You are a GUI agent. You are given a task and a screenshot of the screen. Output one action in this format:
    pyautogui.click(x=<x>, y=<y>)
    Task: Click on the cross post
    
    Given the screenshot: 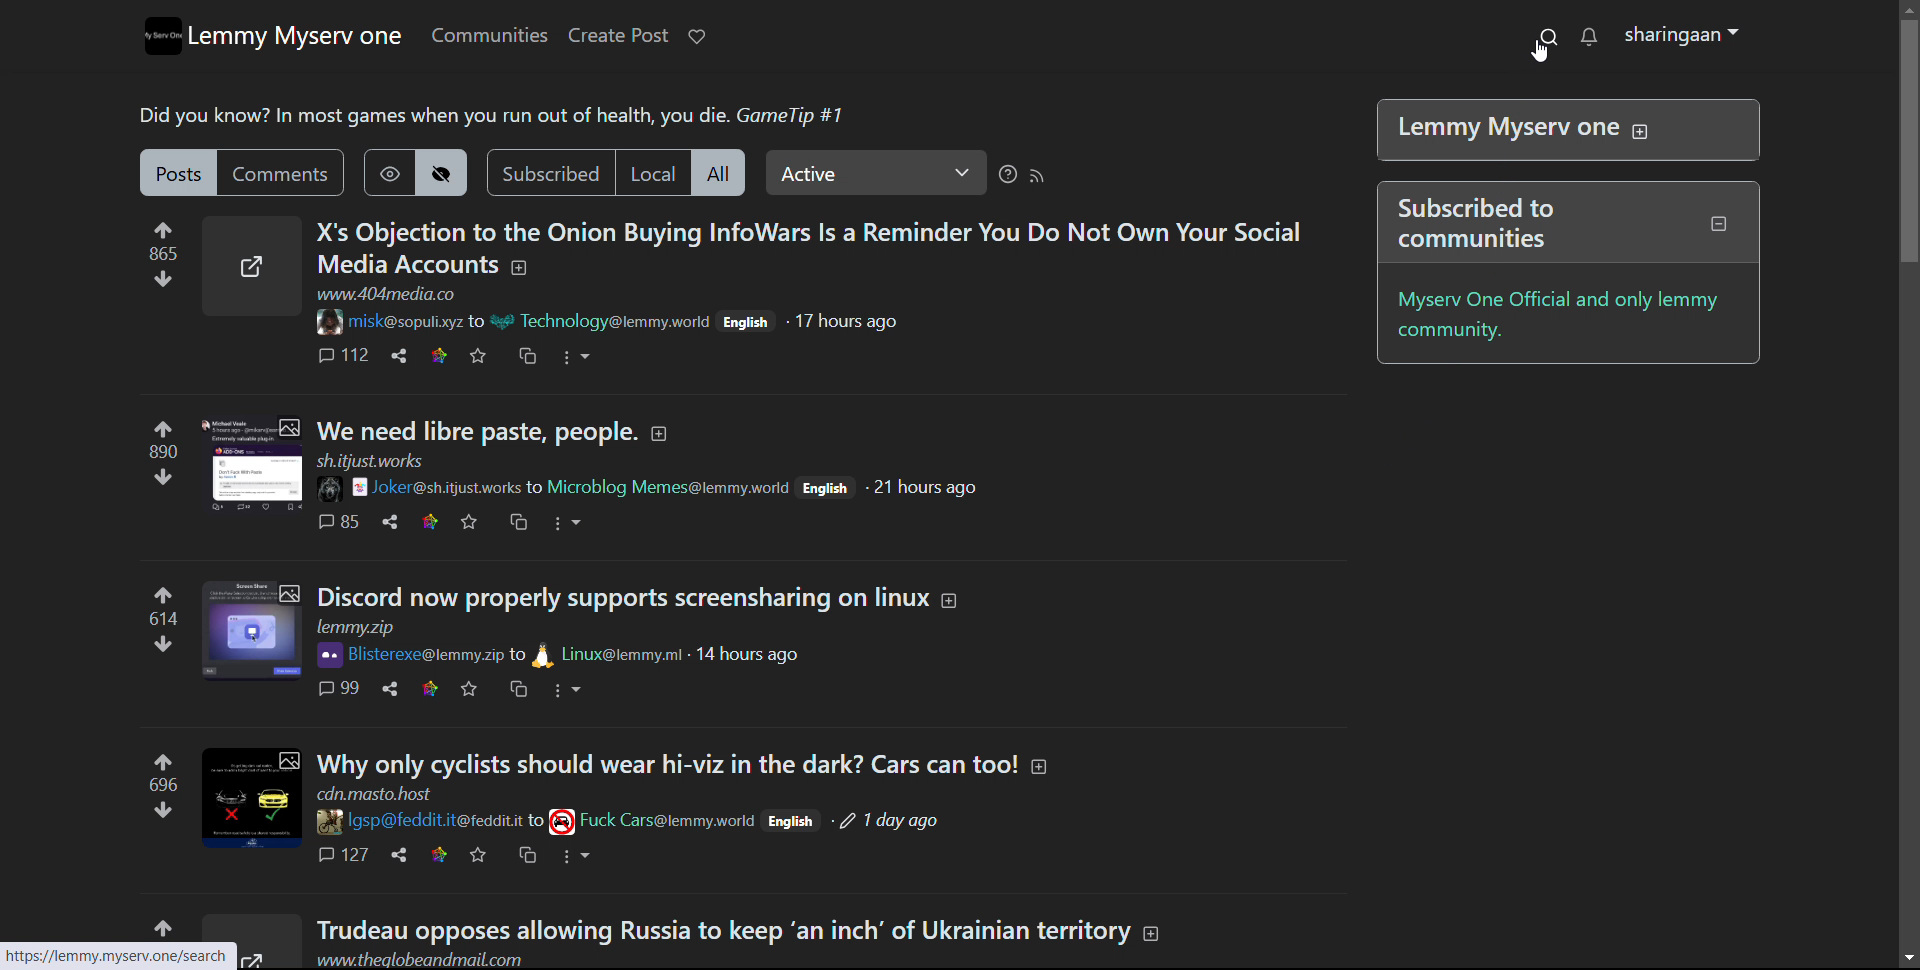 What is the action you would take?
    pyautogui.click(x=528, y=854)
    